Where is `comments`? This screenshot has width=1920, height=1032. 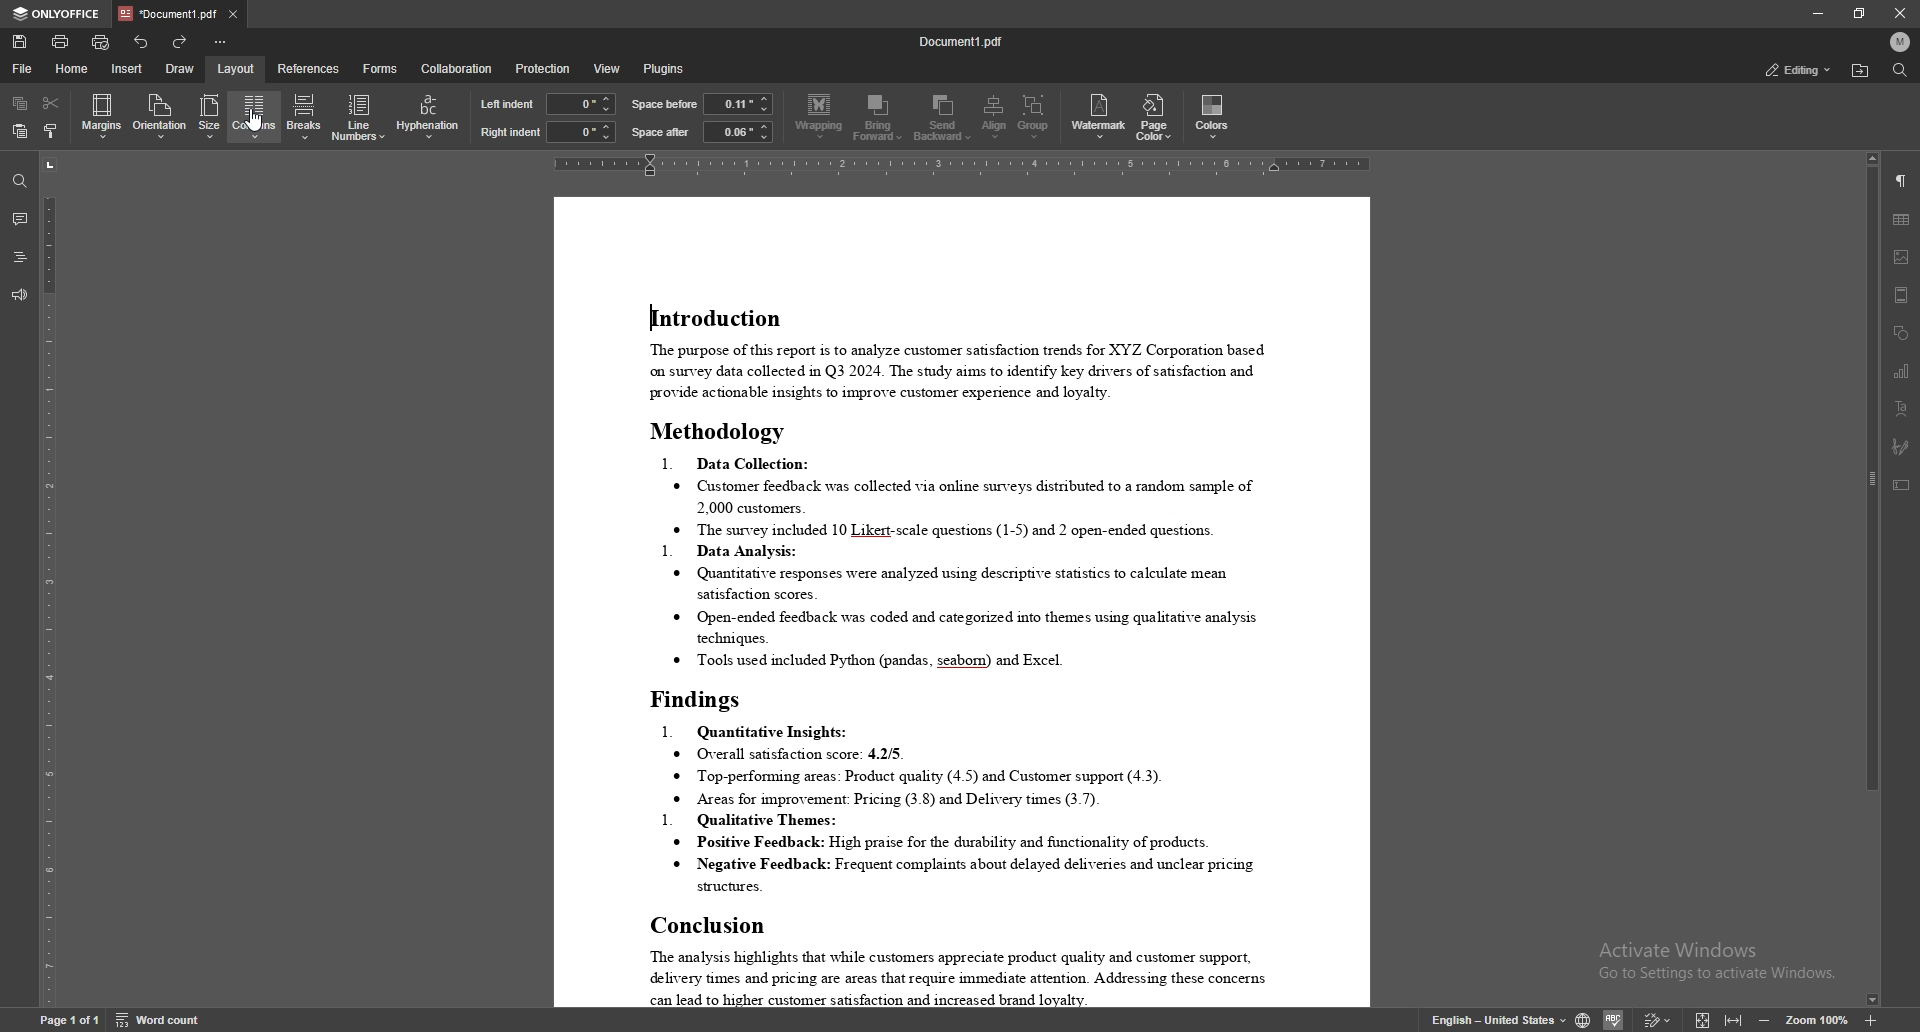
comments is located at coordinates (20, 218).